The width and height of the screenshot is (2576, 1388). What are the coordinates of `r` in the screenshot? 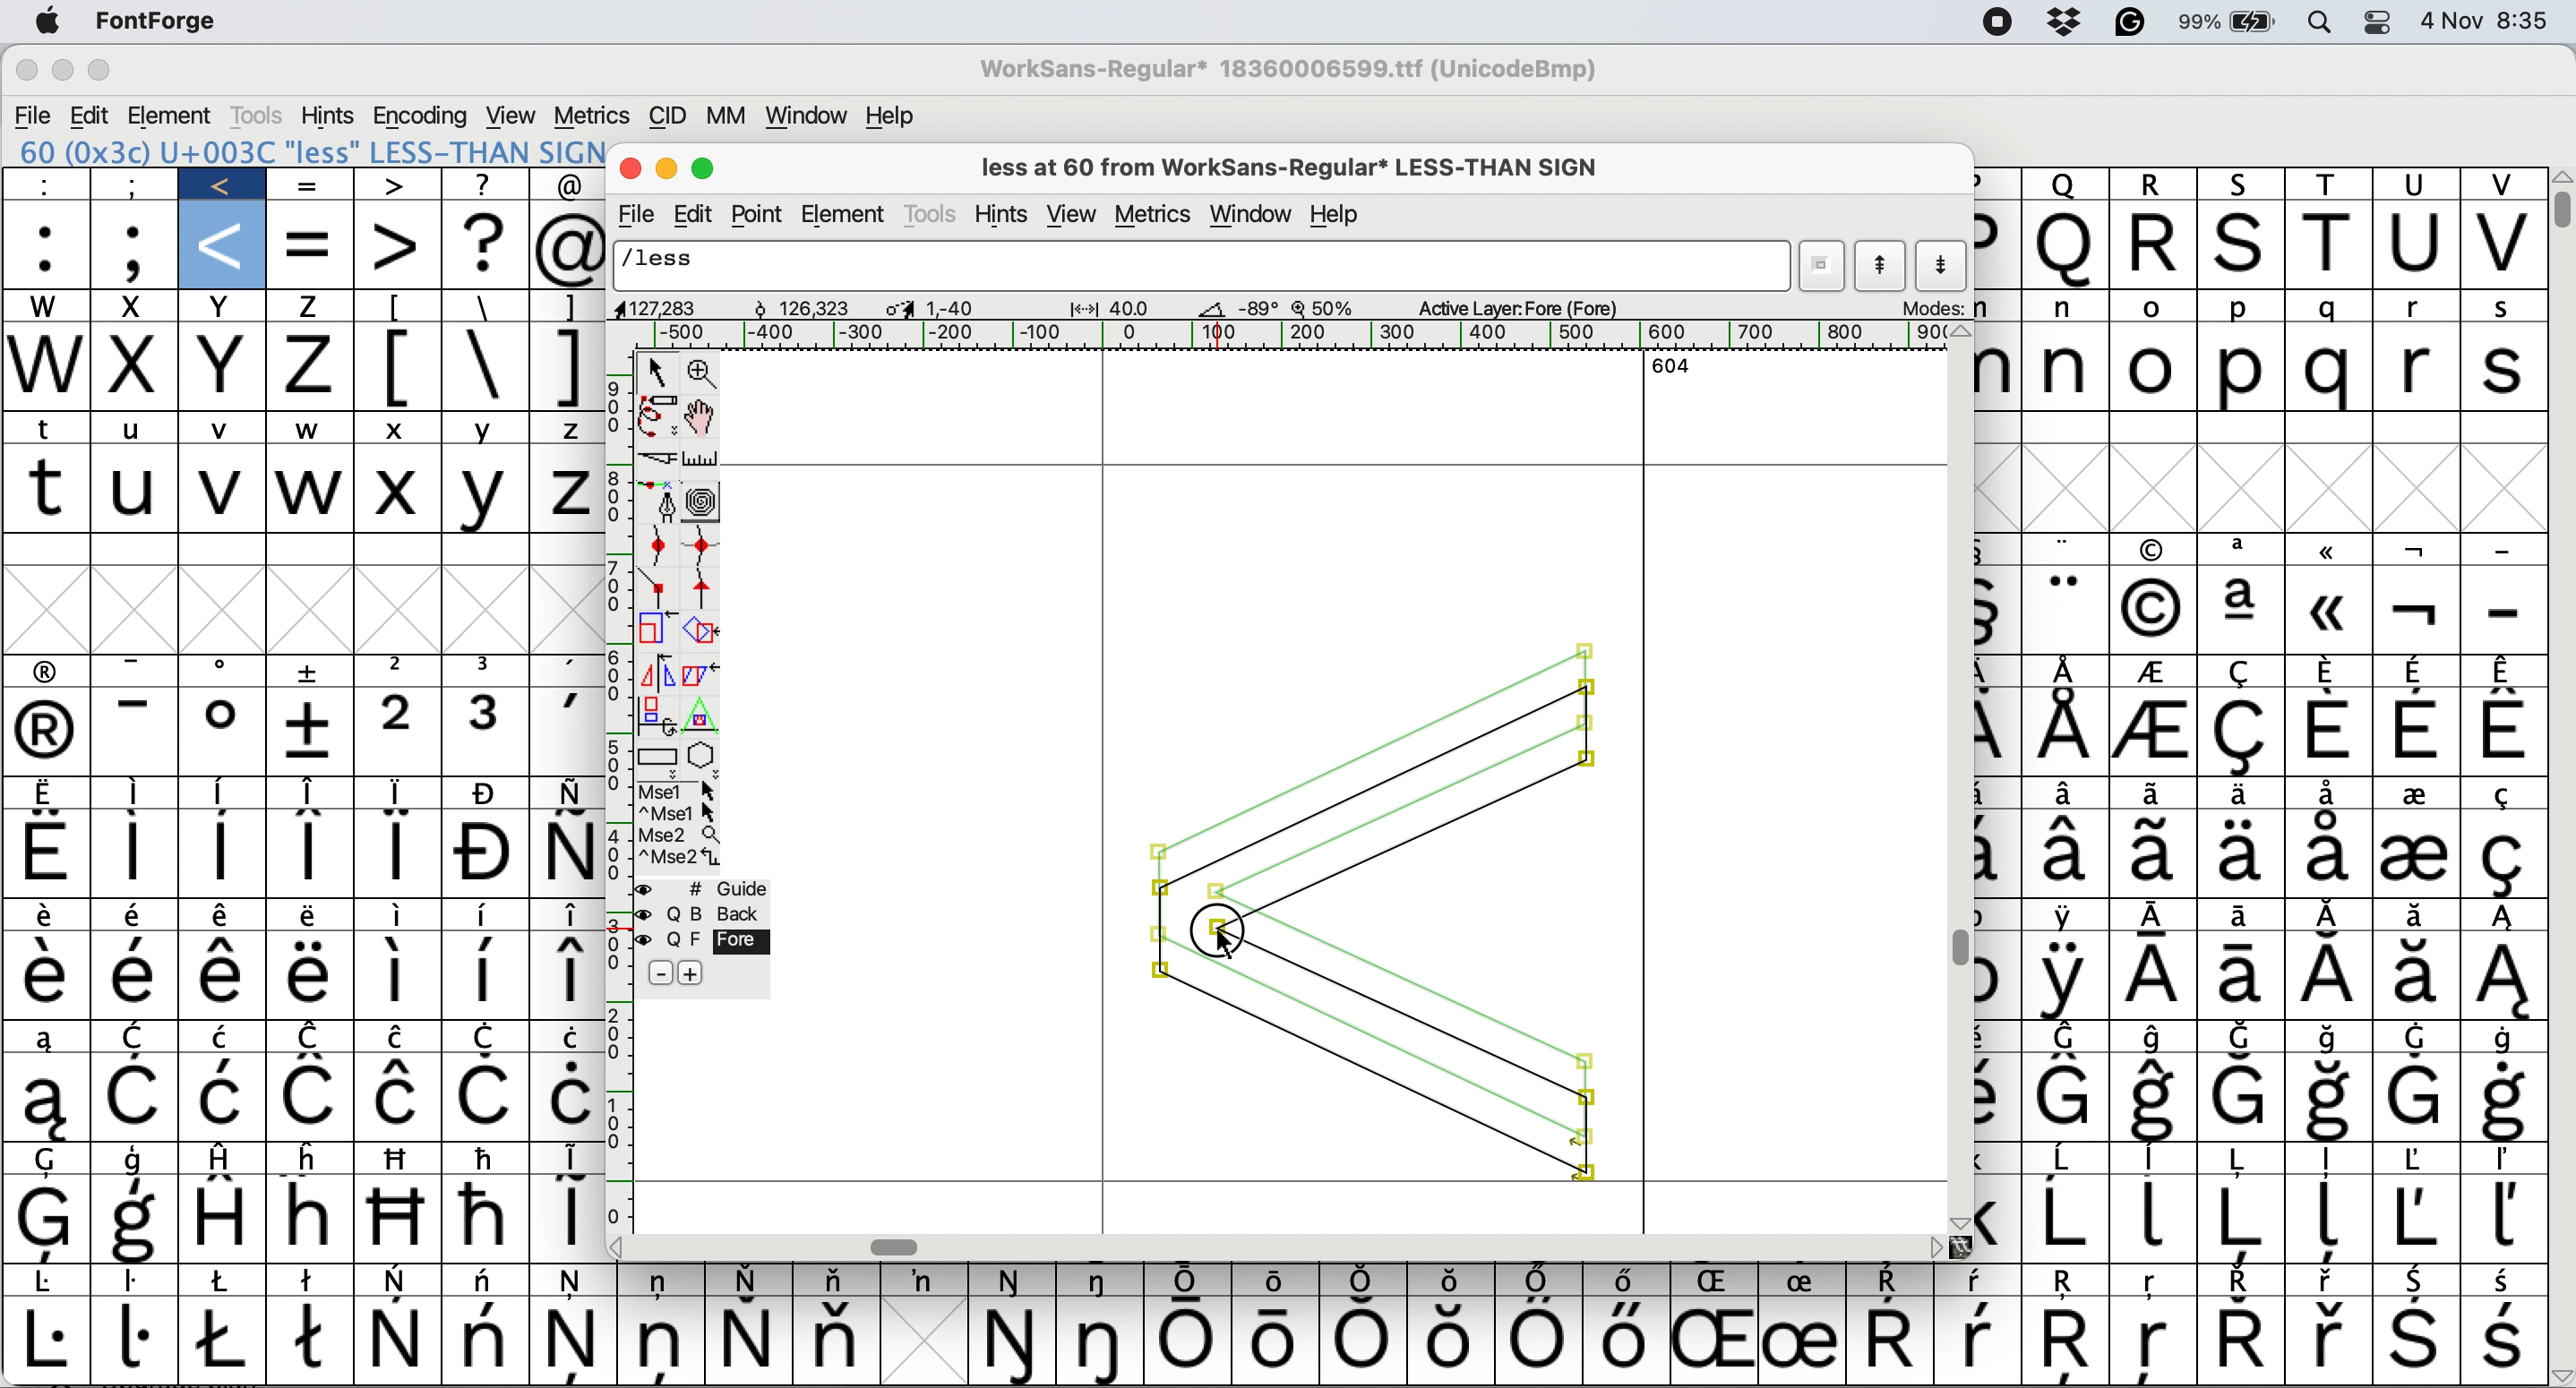 It's located at (2416, 366).